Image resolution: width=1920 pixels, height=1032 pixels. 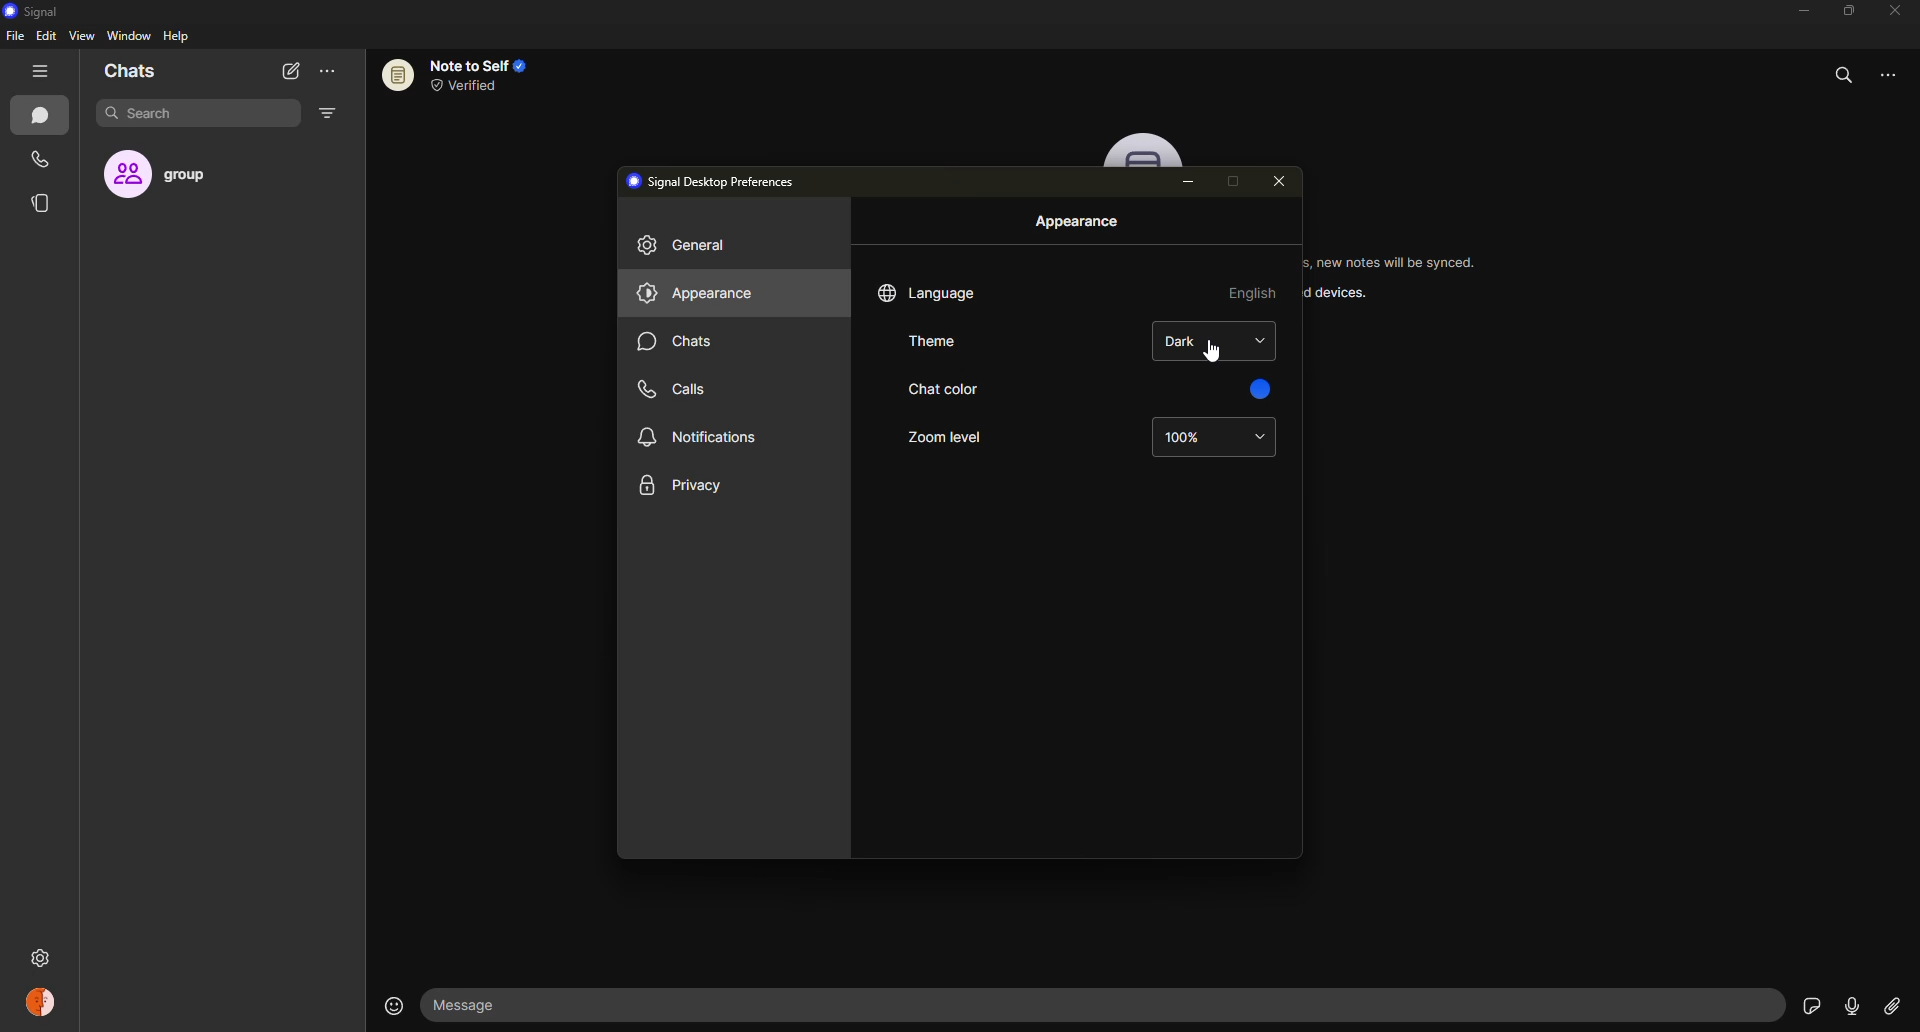 What do you see at coordinates (326, 114) in the screenshot?
I see `filter` at bounding box center [326, 114].